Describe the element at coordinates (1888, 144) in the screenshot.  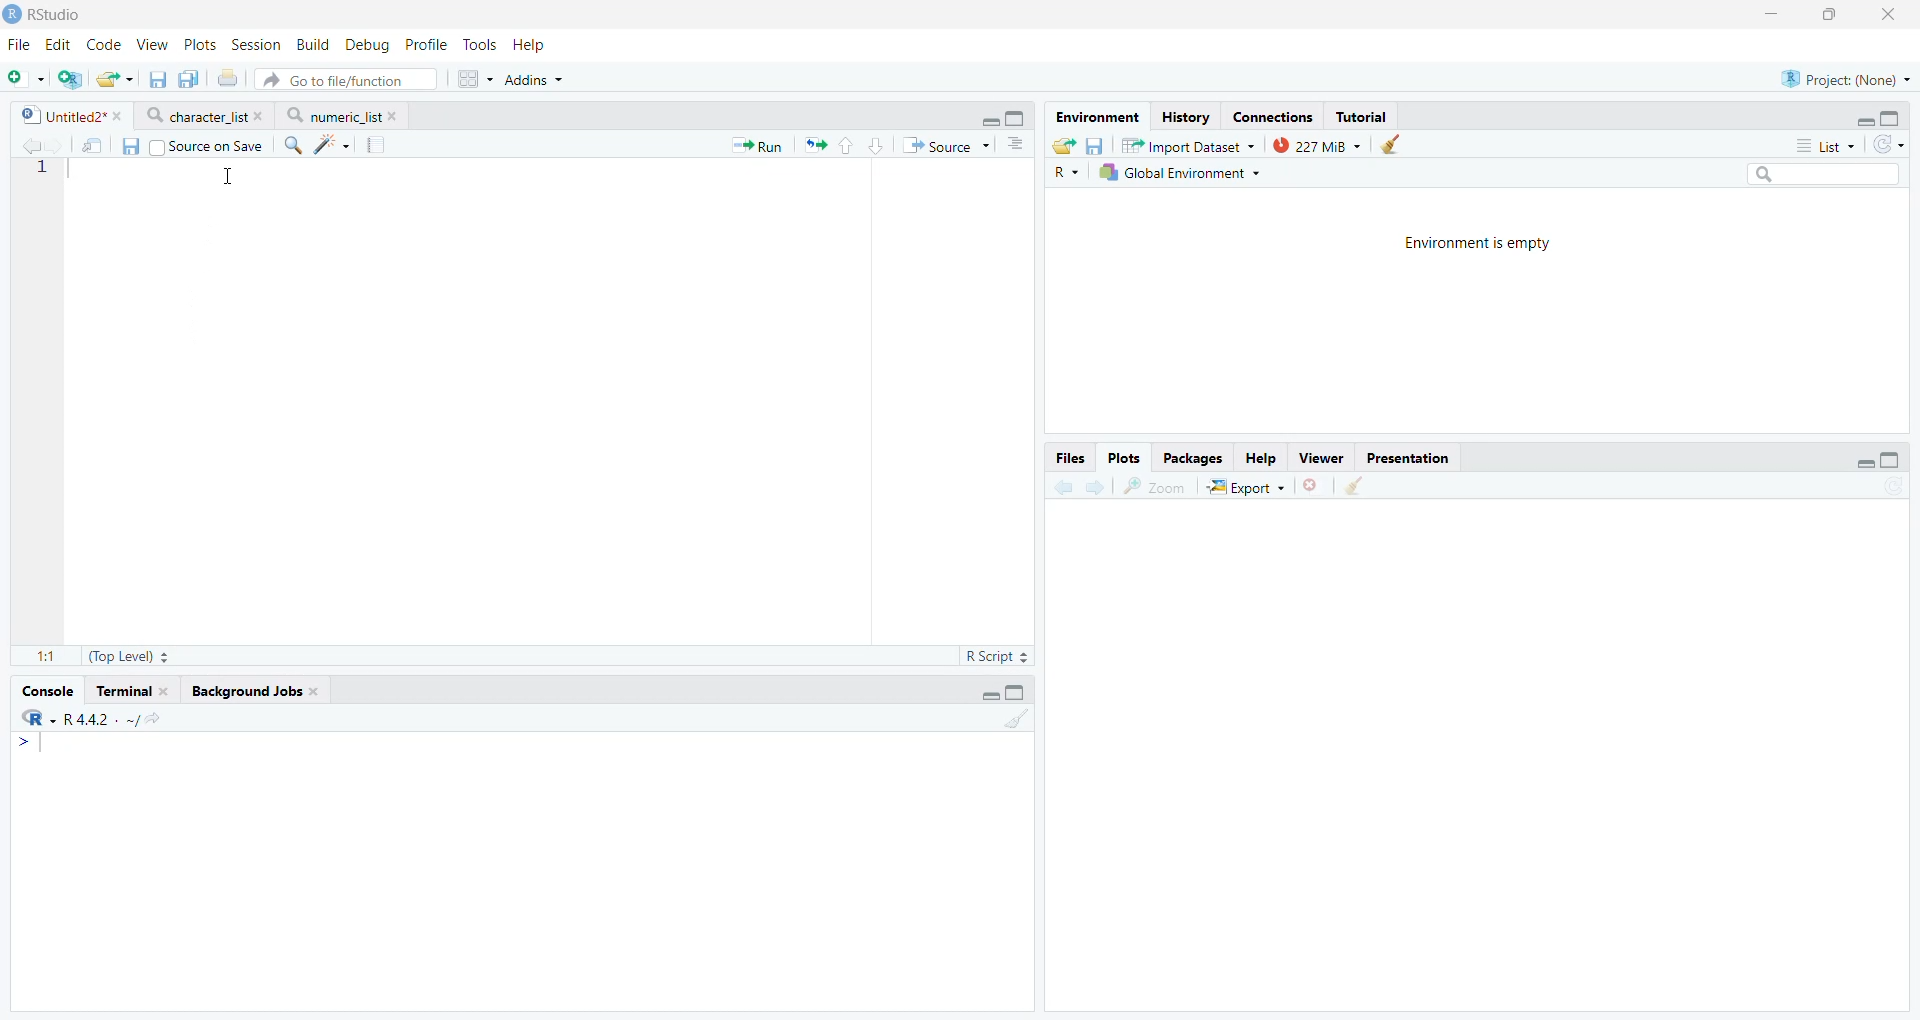
I see `Refresh list` at that location.